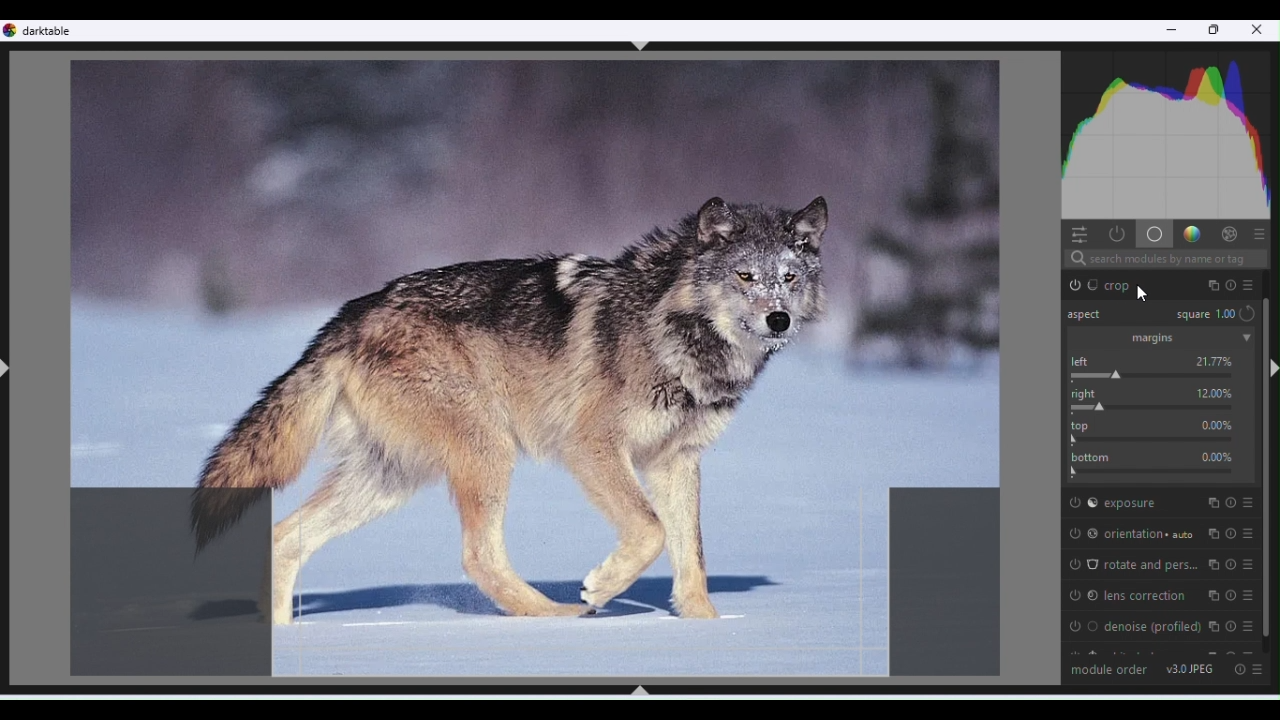  Describe the element at coordinates (1203, 315) in the screenshot. I see `` at that location.